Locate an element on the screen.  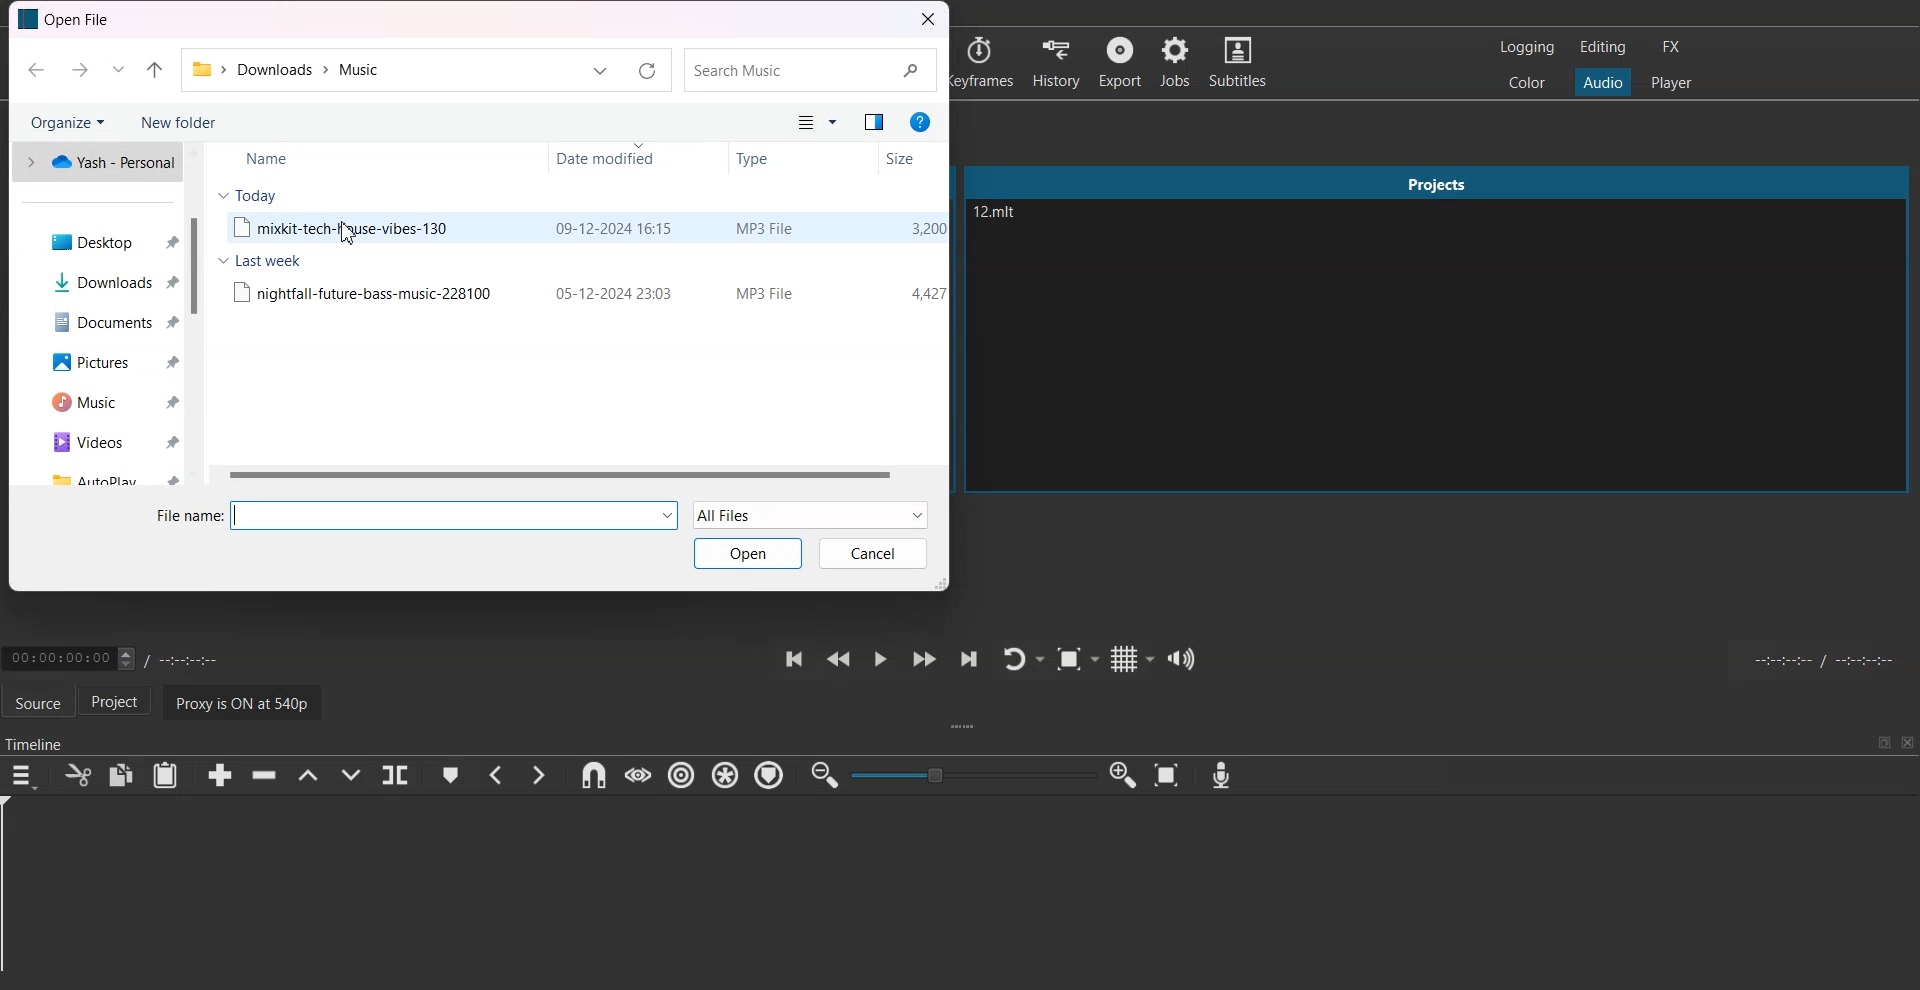
Text is located at coordinates (1000, 214).